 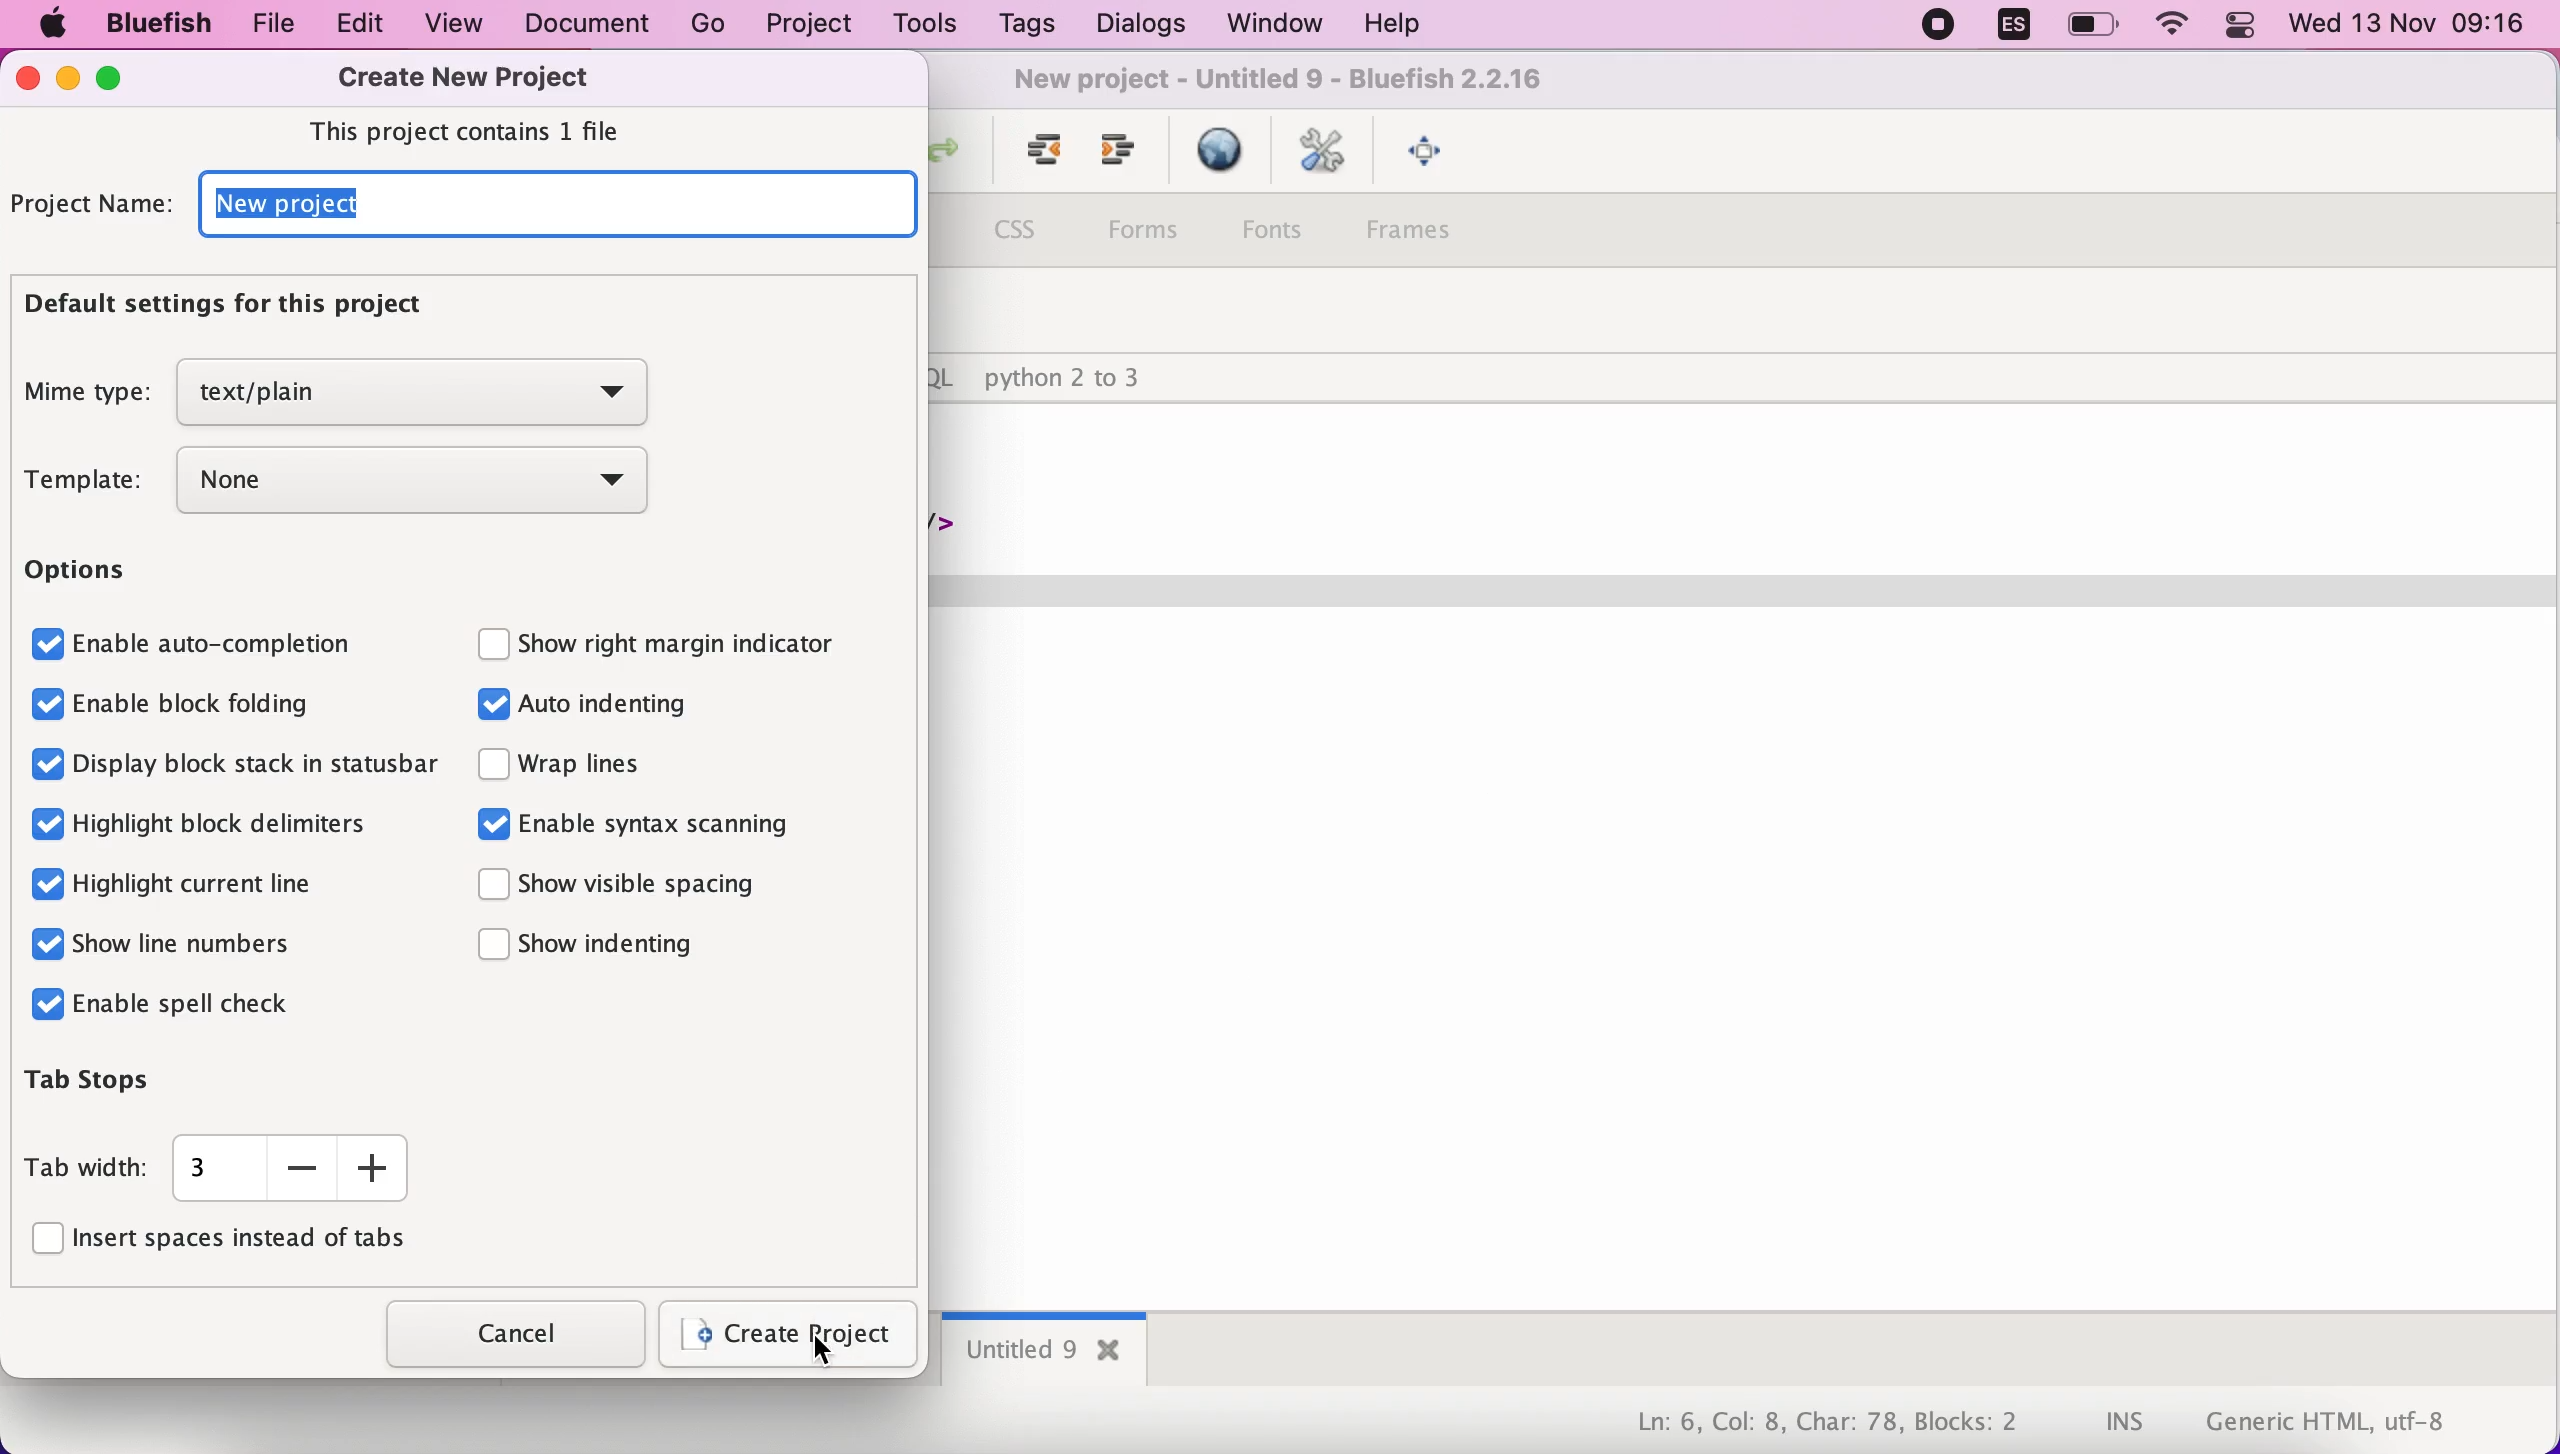 I want to click on cursor, so click(x=831, y=1351).